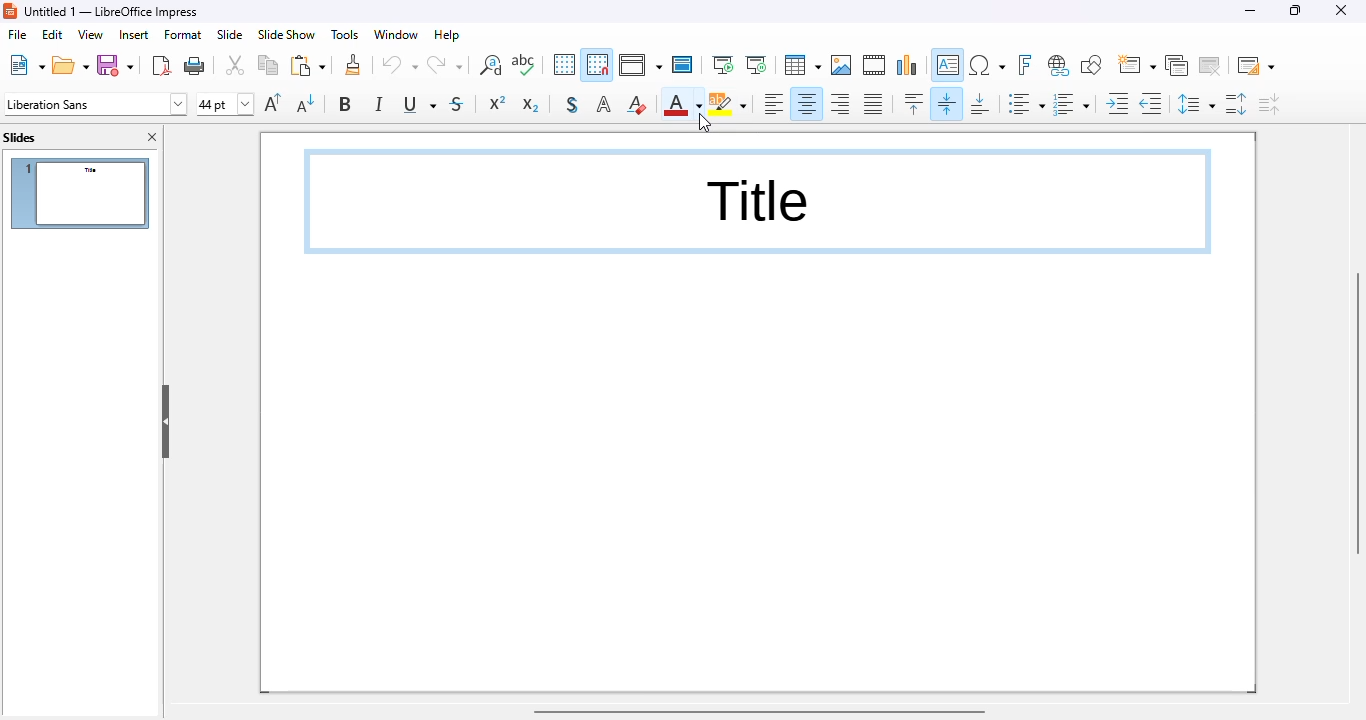 Image resolution: width=1366 pixels, height=720 pixels. I want to click on increase indent, so click(1117, 103).